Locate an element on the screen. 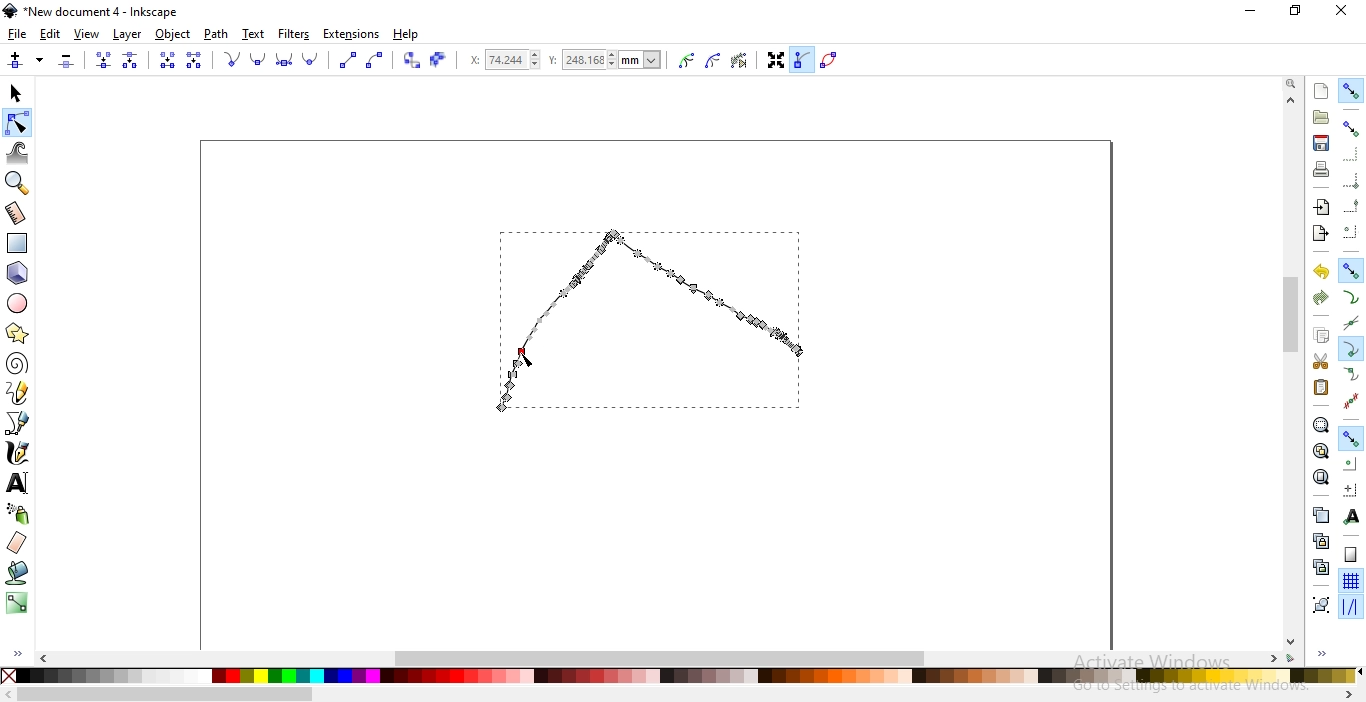  edit is located at coordinates (50, 36).